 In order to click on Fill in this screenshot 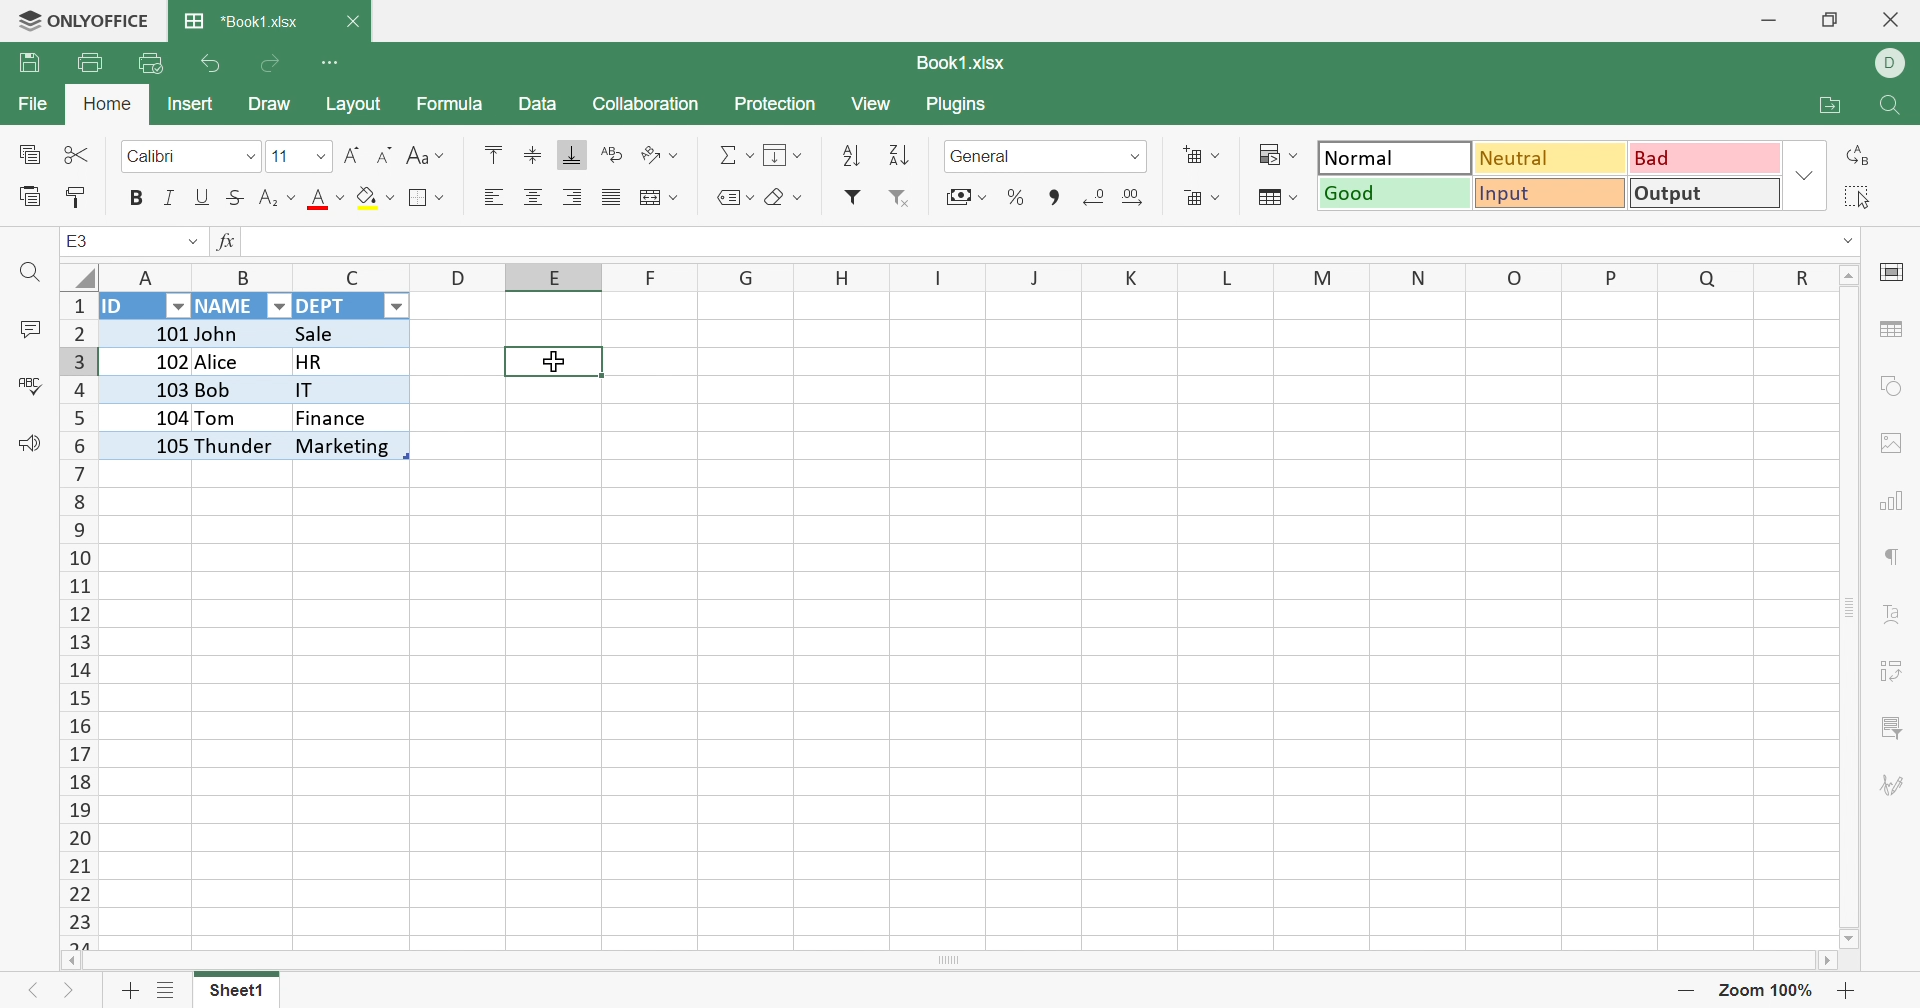, I will do `click(782, 154)`.